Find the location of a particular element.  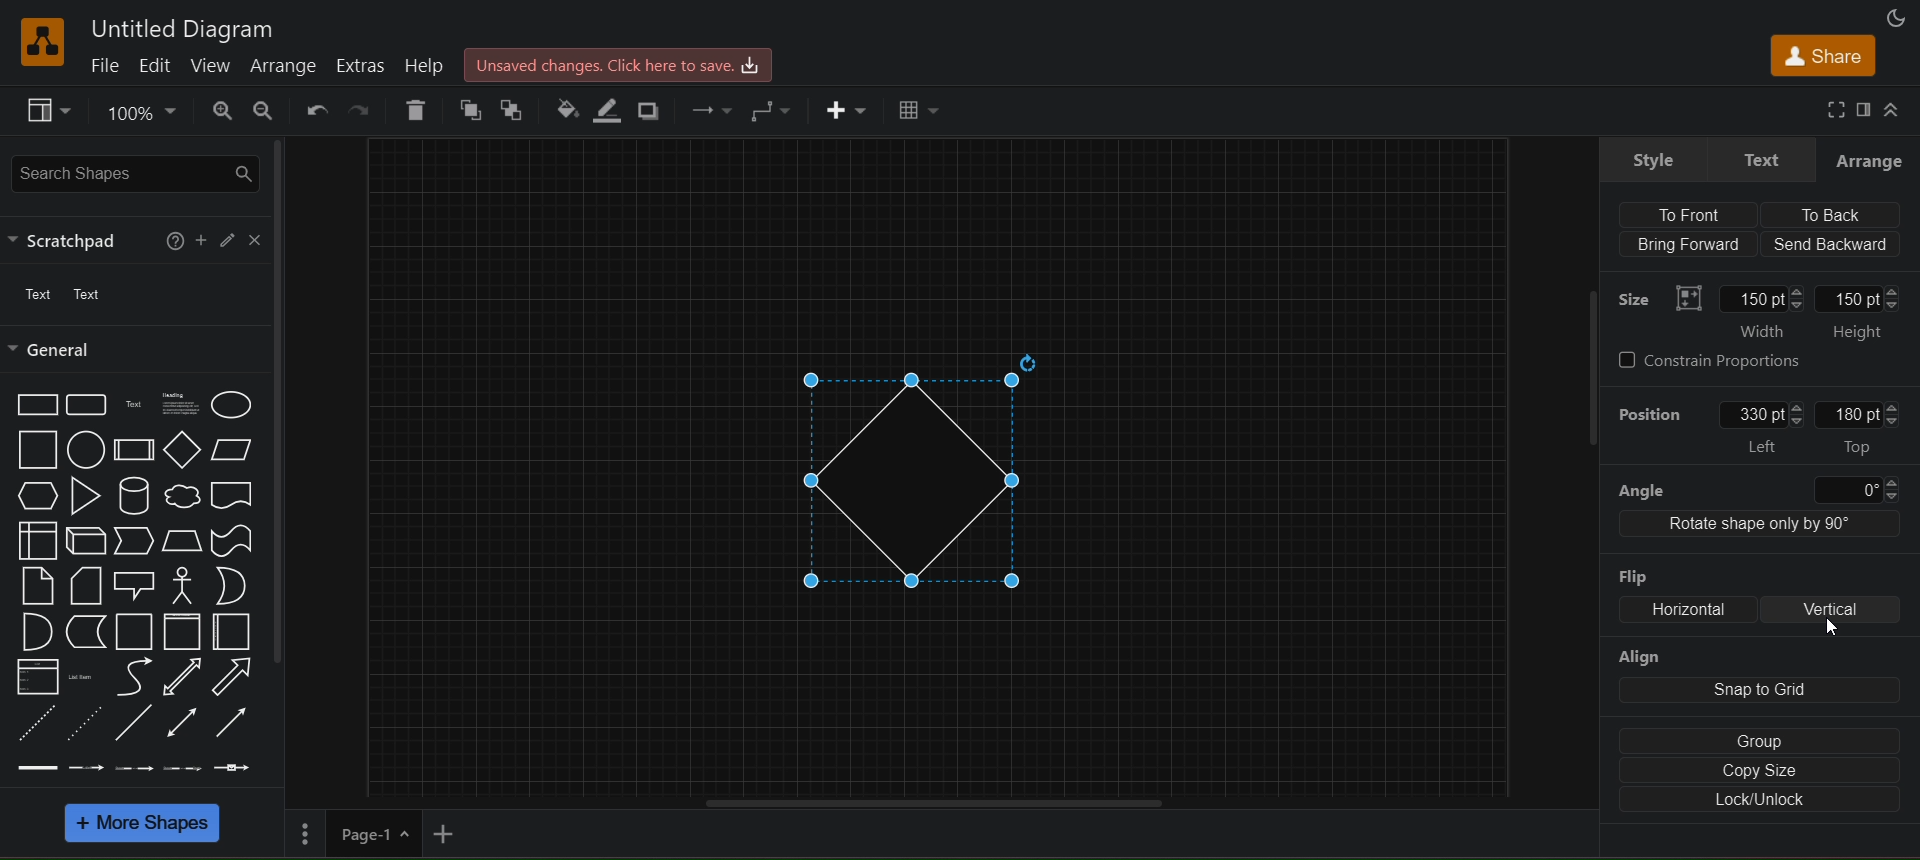

edit is located at coordinates (162, 64).